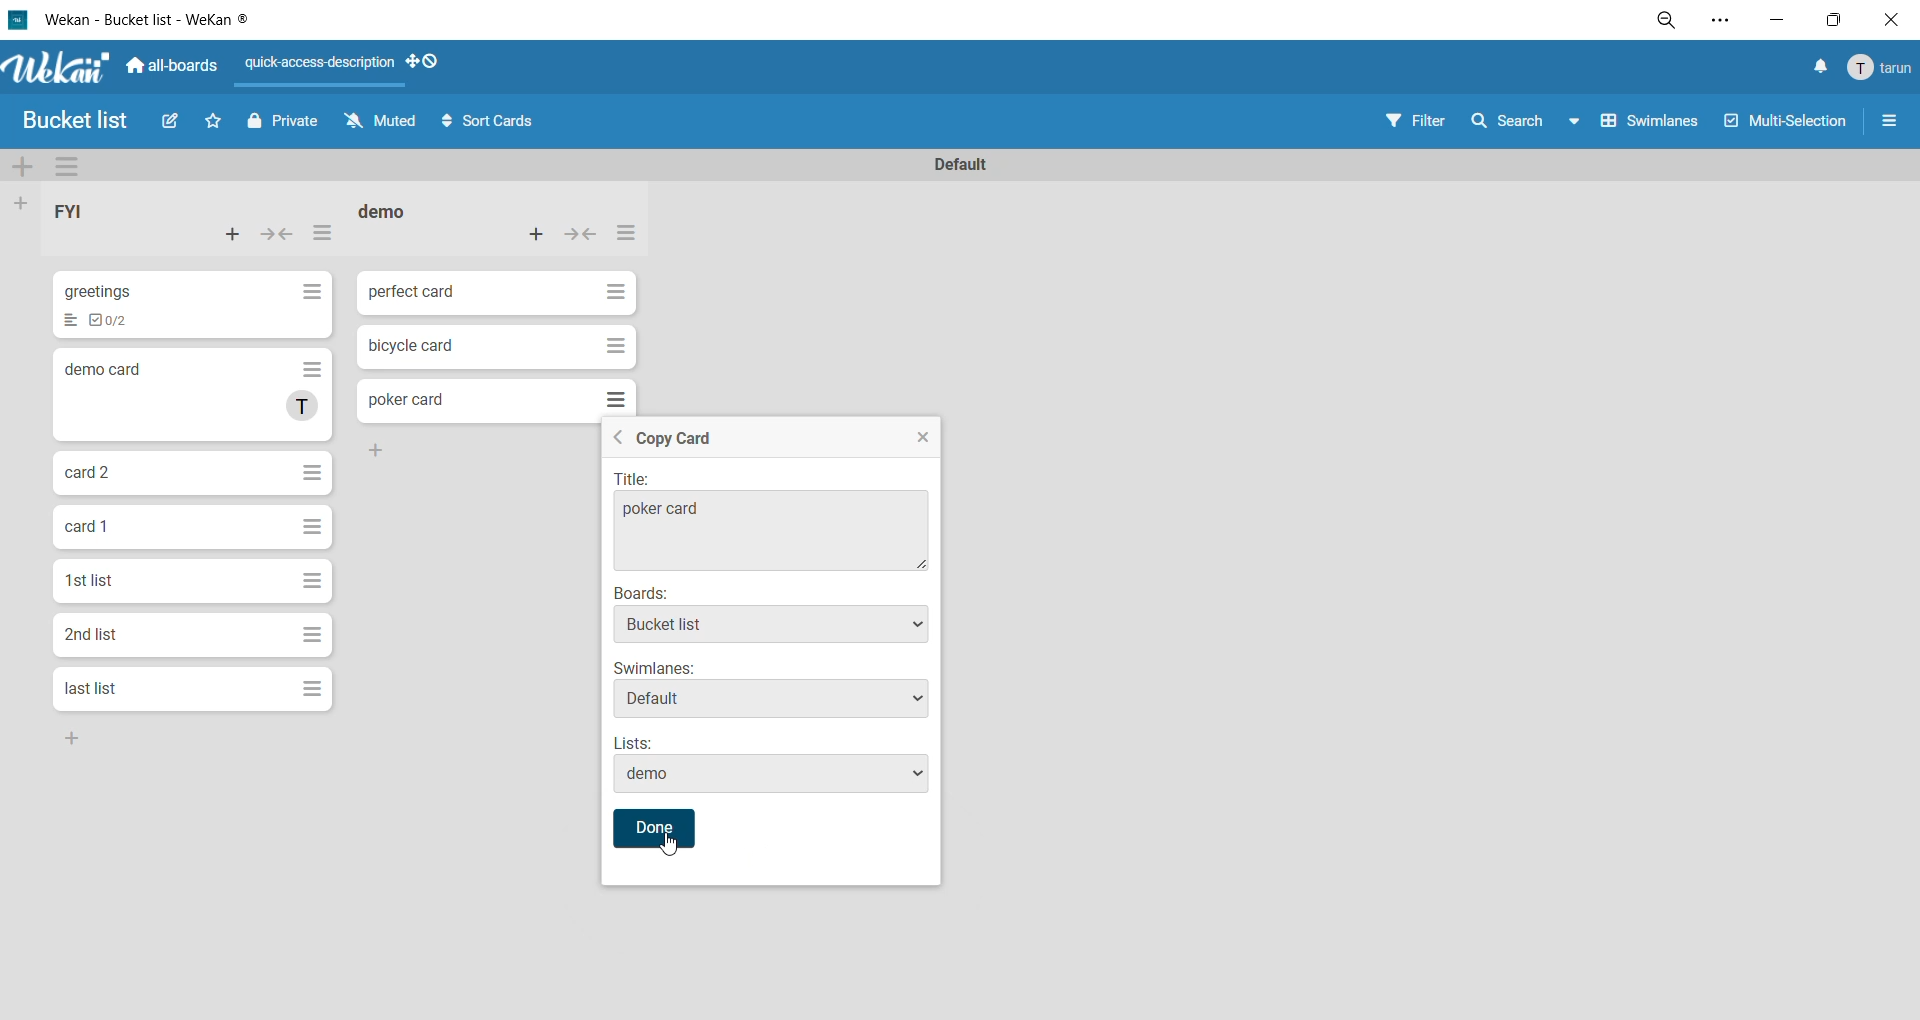 The height and width of the screenshot is (1020, 1920). What do you see at coordinates (383, 125) in the screenshot?
I see `muted` at bounding box center [383, 125].